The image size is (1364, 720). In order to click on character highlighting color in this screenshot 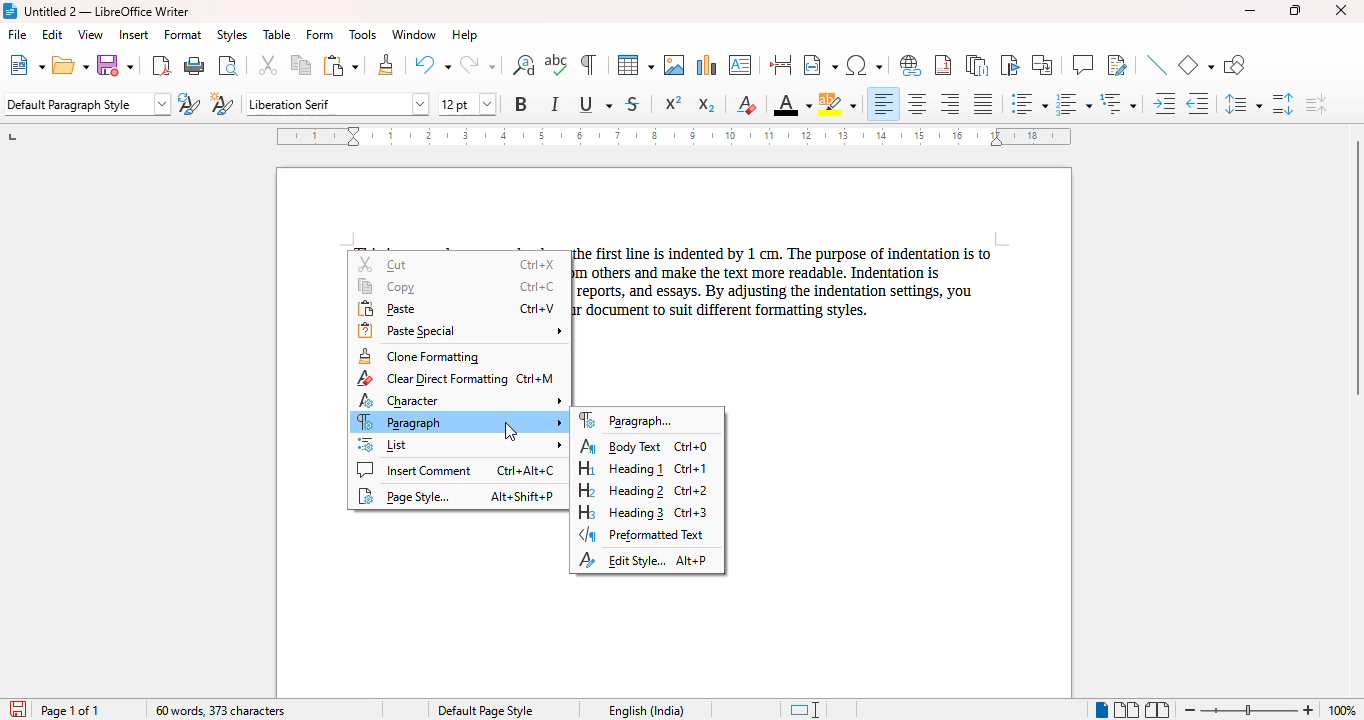, I will do `click(836, 104)`.